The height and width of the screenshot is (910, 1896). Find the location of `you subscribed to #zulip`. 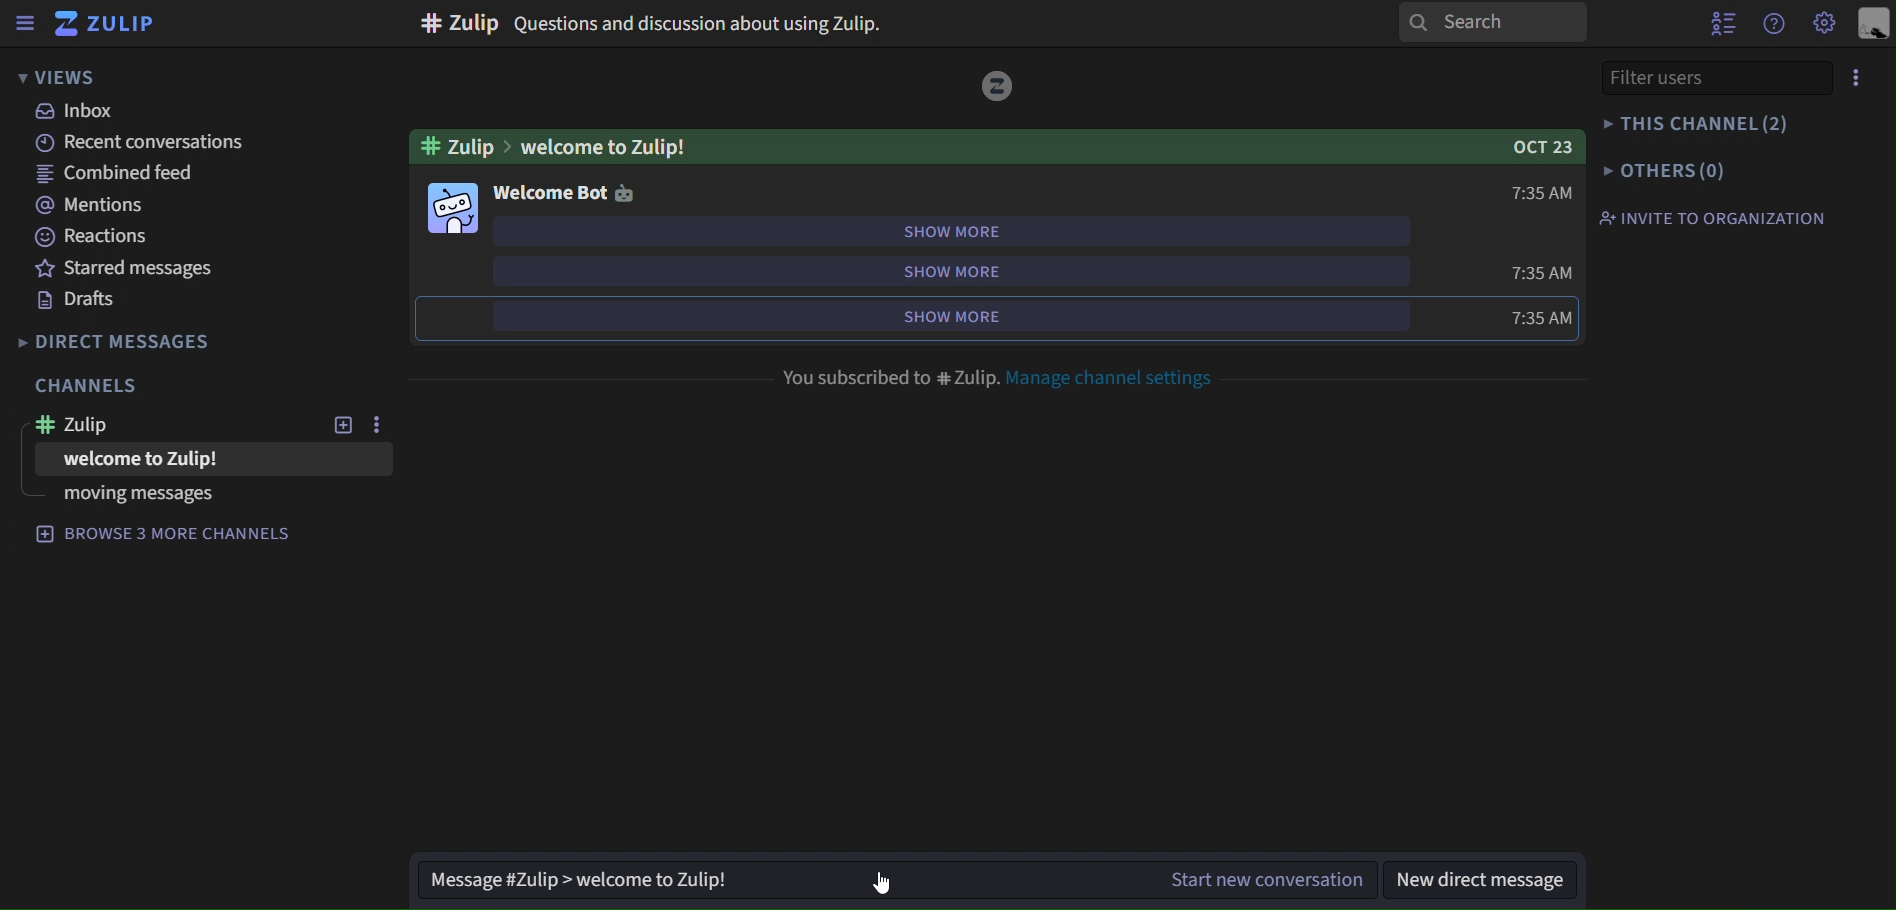

you subscribed to #zulip is located at coordinates (889, 374).